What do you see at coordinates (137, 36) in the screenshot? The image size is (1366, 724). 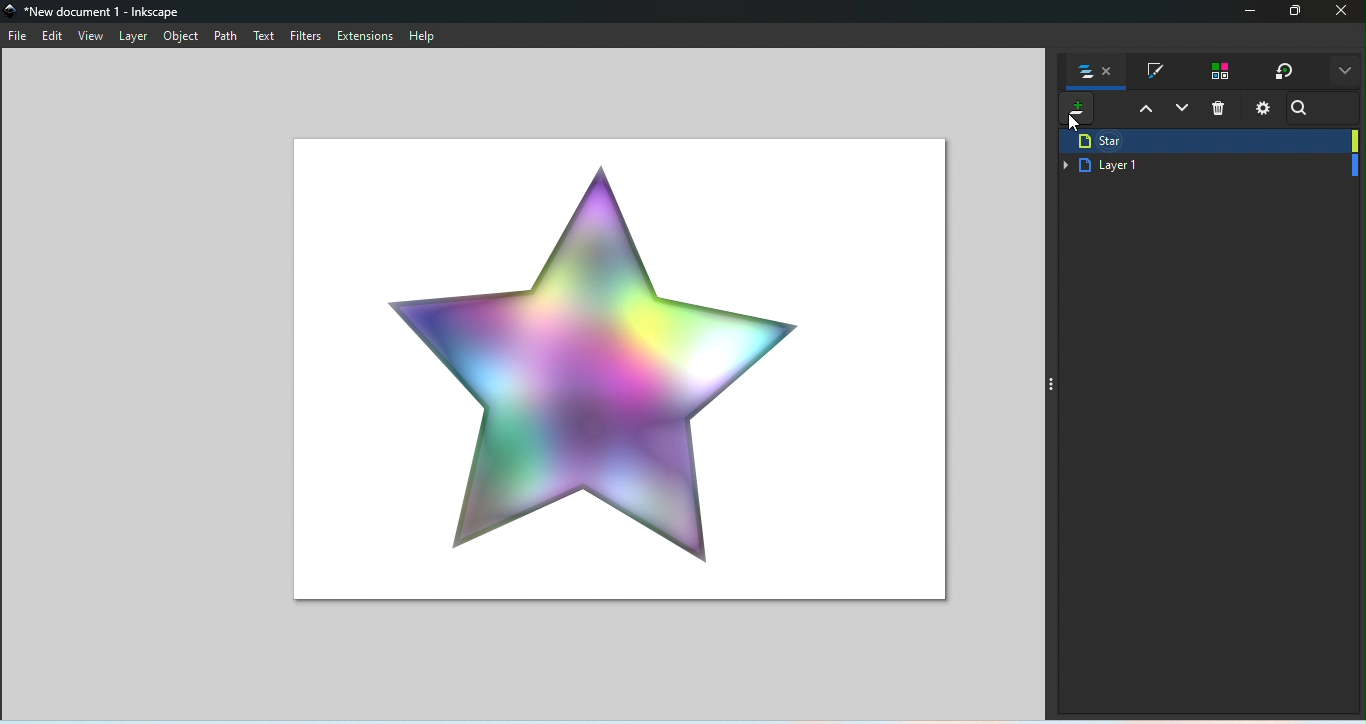 I see `Layer` at bounding box center [137, 36].